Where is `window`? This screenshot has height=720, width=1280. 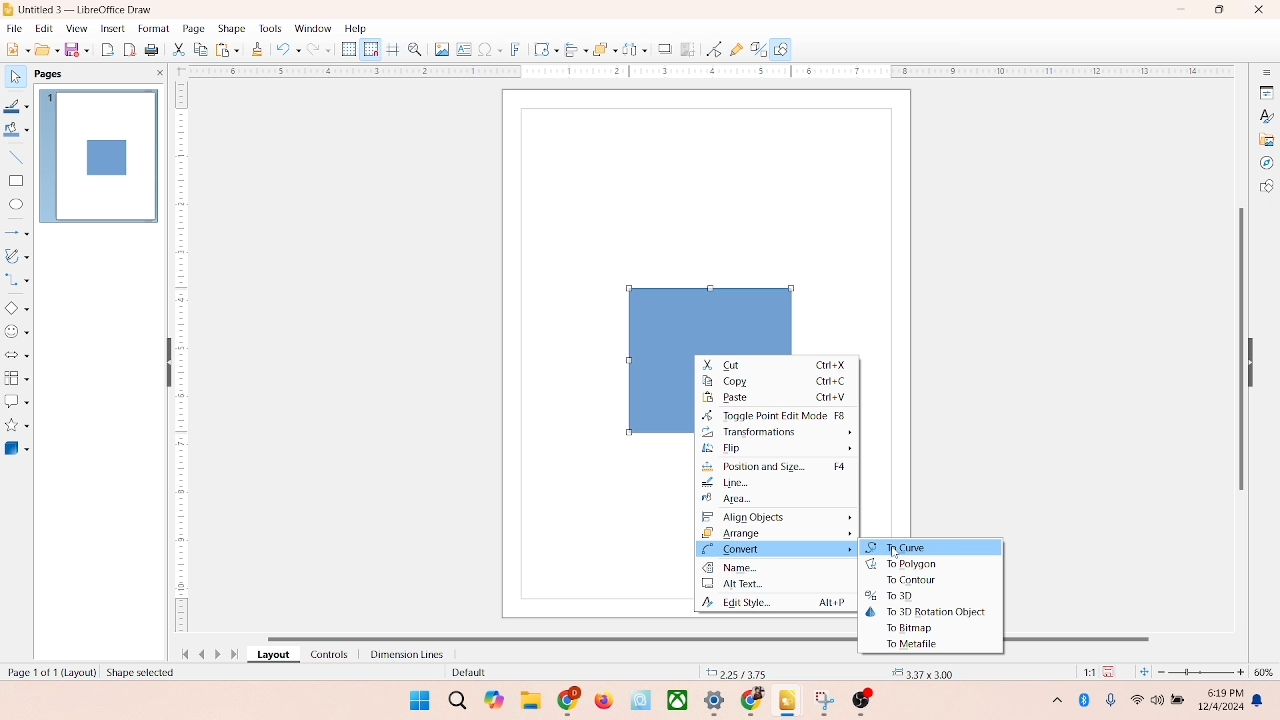 window is located at coordinates (312, 29).